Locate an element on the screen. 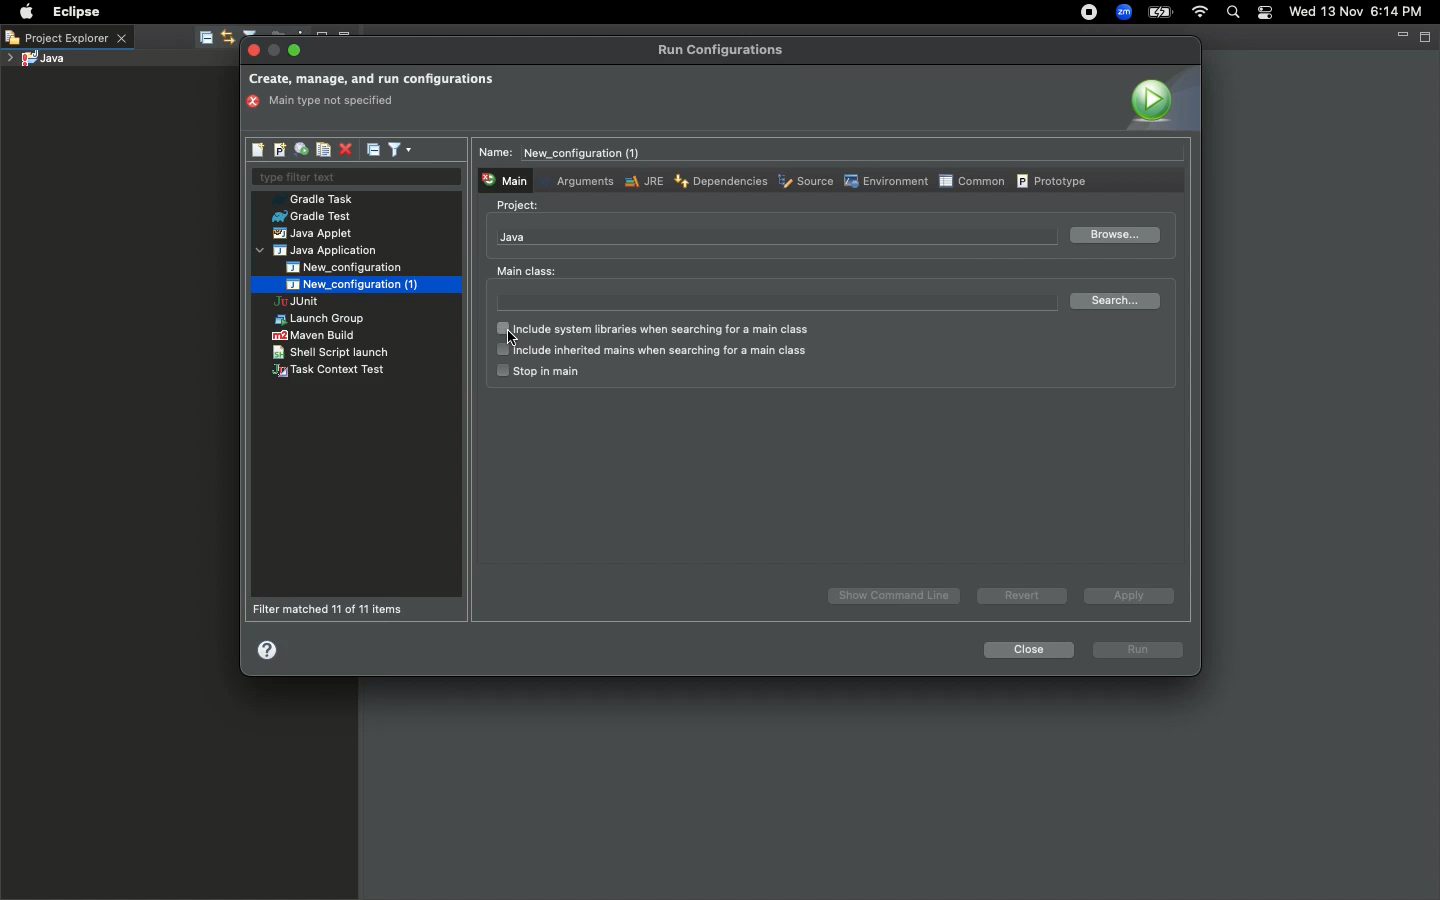 Image resolution: width=1440 pixels, height=900 pixels. JUnit is located at coordinates (313, 303).